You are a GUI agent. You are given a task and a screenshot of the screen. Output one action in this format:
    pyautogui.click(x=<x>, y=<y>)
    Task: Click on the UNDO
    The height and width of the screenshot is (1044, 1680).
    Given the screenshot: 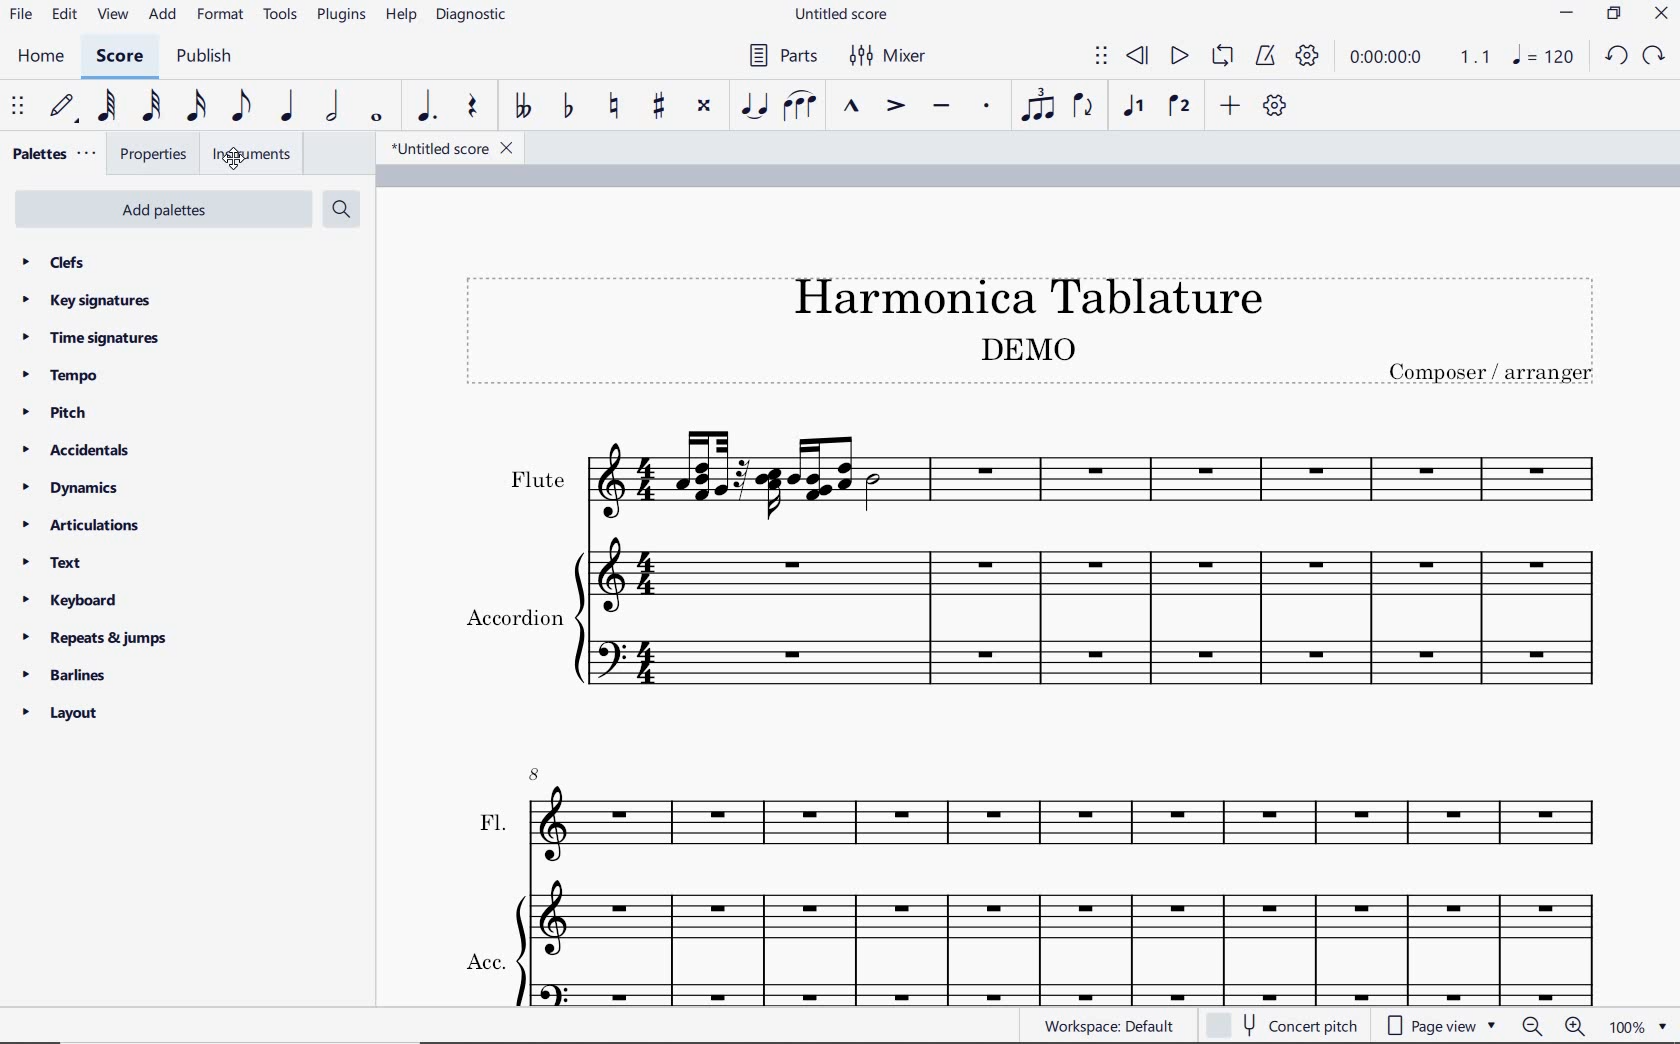 What is the action you would take?
    pyautogui.click(x=1616, y=55)
    